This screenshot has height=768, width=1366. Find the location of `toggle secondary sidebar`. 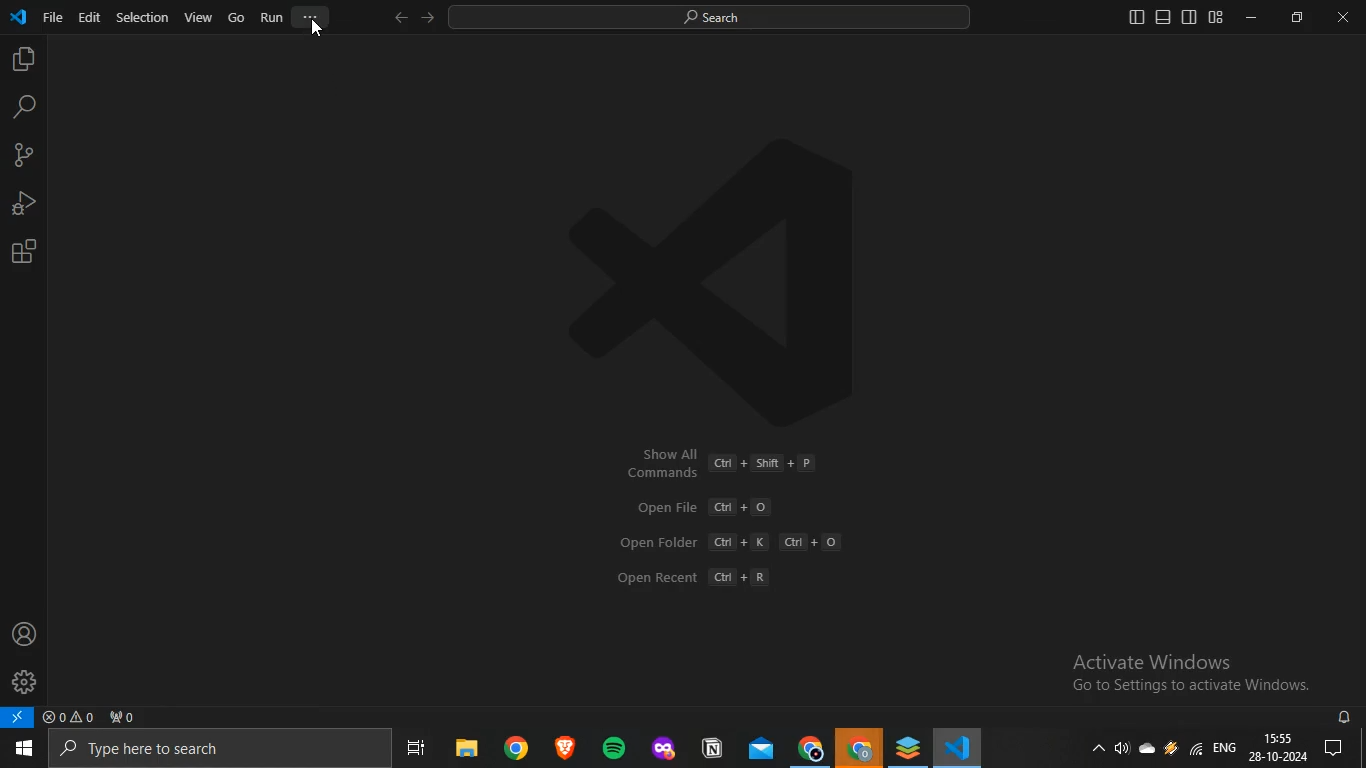

toggle secondary sidebar is located at coordinates (1190, 17).